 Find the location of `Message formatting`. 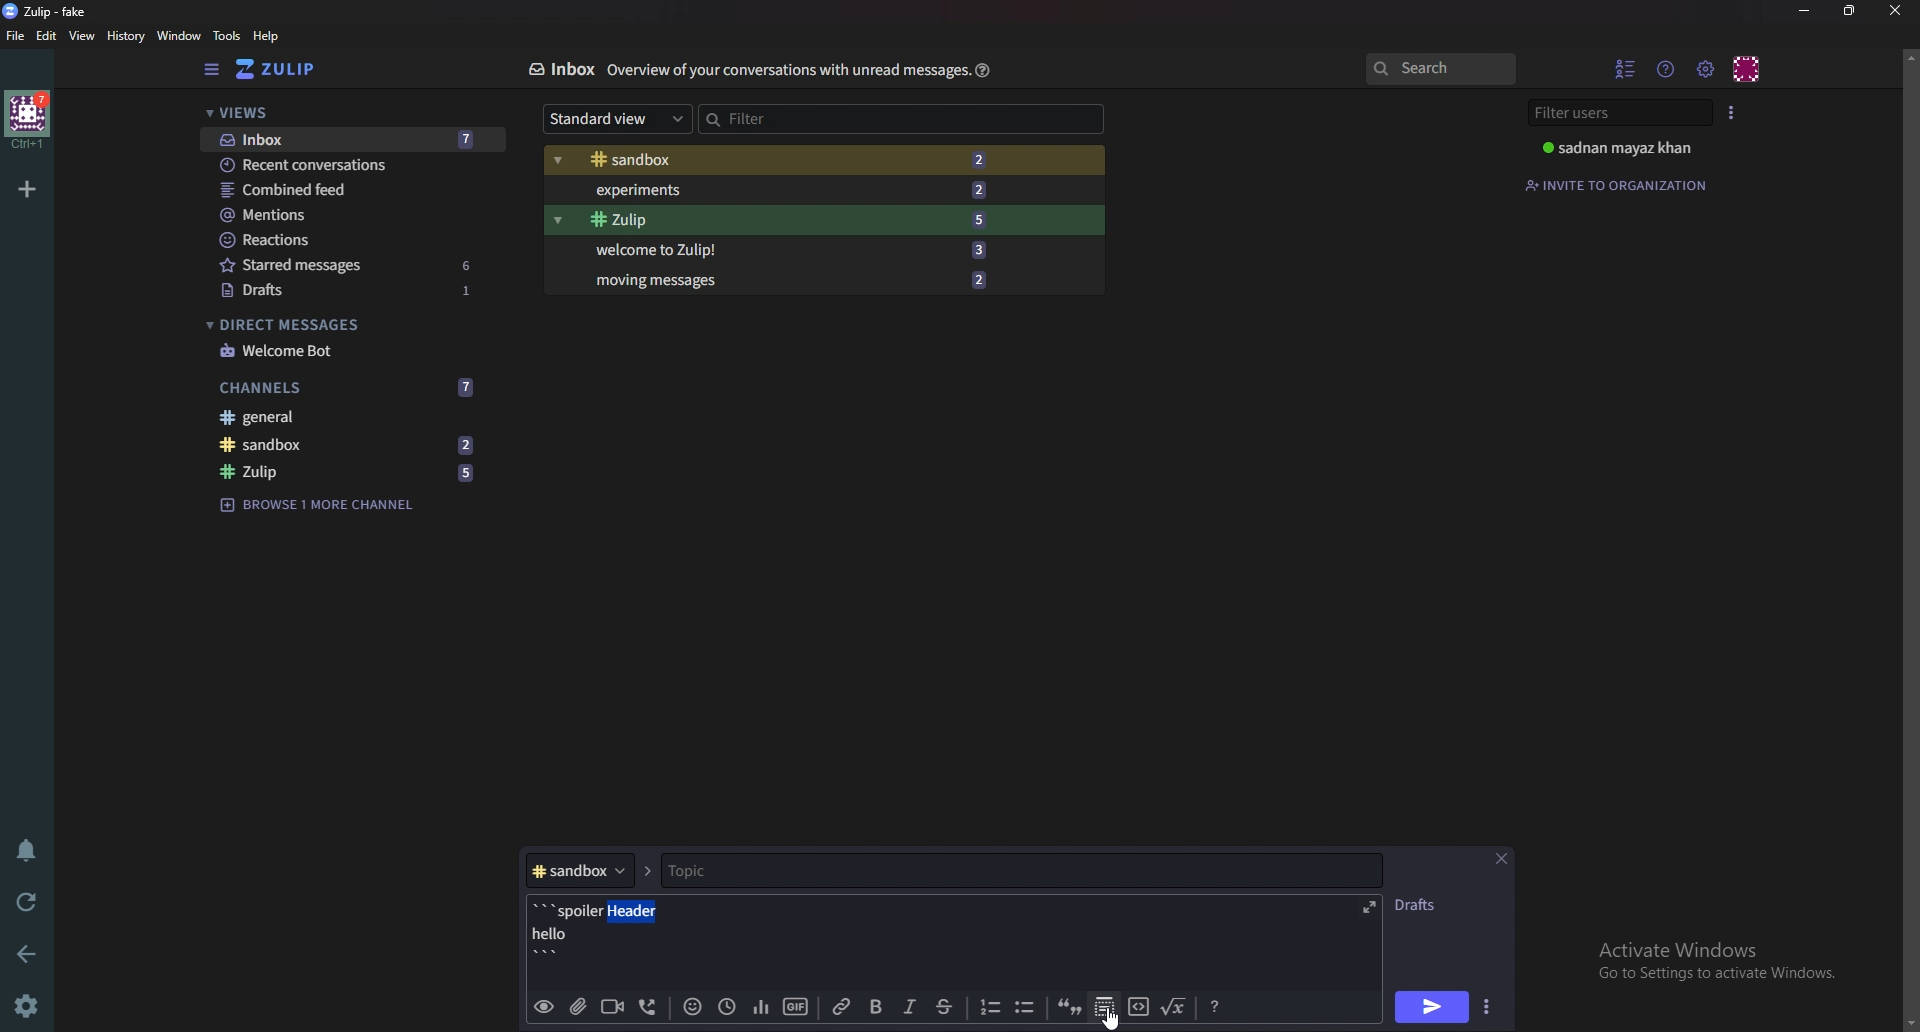

Message formatting is located at coordinates (1215, 1004).